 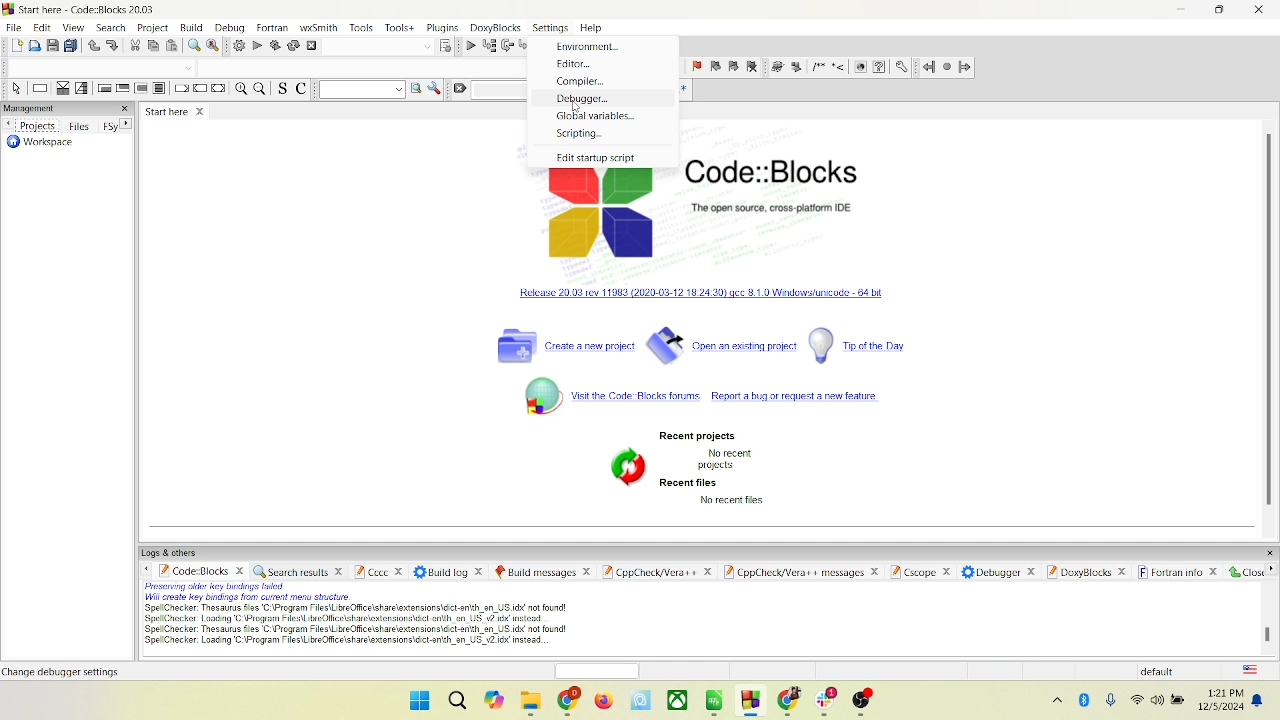 What do you see at coordinates (729, 459) in the screenshot?
I see `text` at bounding box center [729, 459].